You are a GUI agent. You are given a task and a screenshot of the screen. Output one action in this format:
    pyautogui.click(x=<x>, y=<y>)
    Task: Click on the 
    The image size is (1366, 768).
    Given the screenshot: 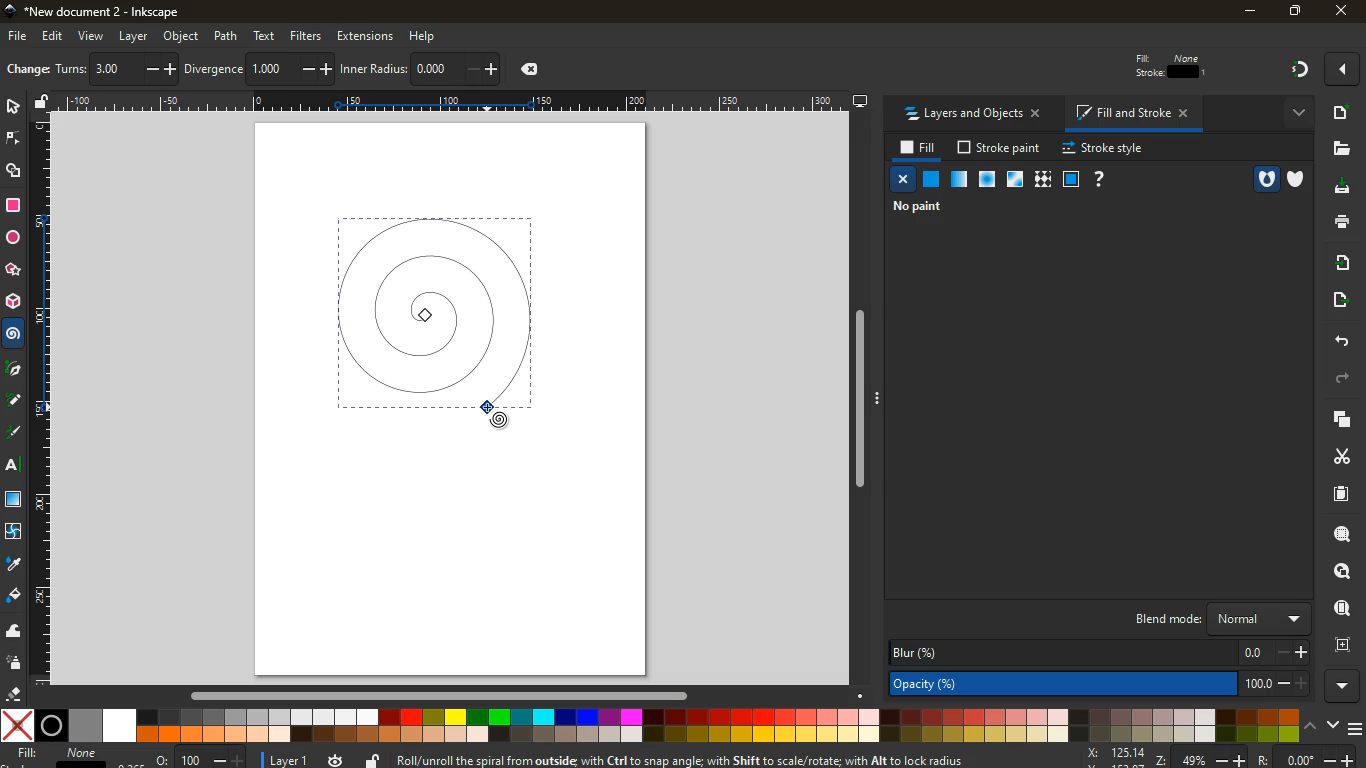 What is the action you would take?
    pyautogui.click(x=866, y=403)
    